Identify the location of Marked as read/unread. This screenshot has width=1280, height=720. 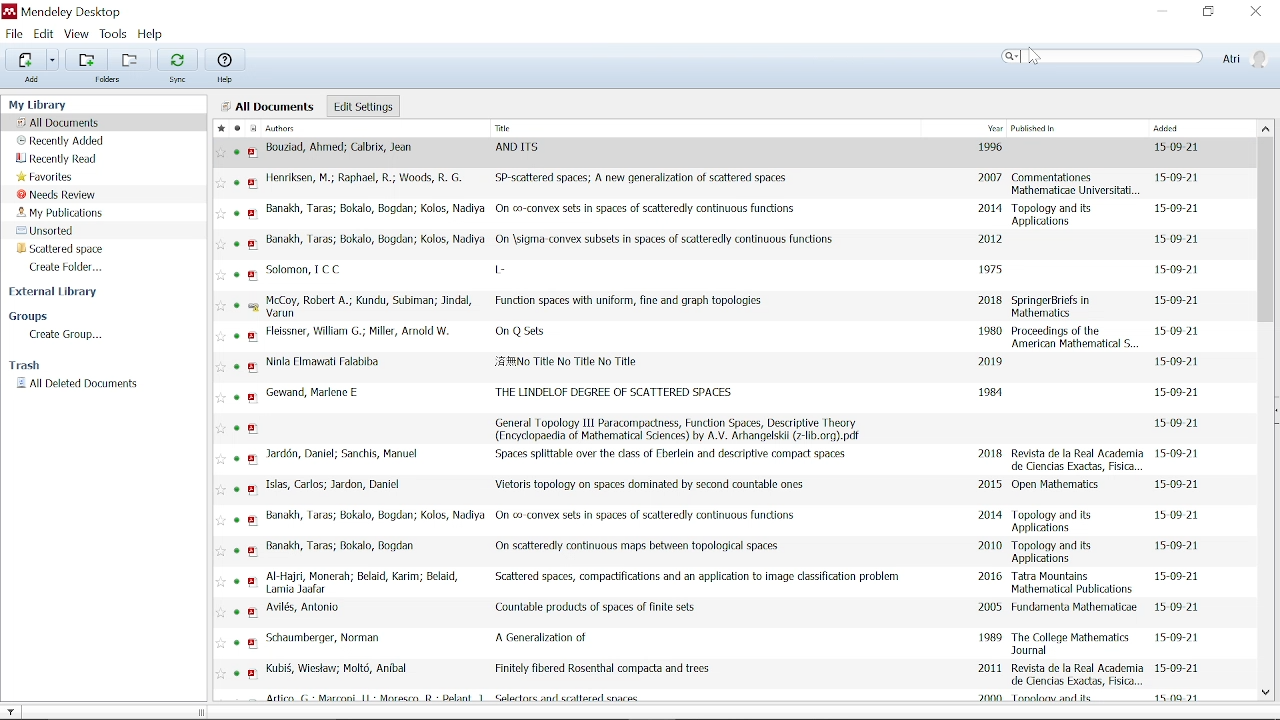
(235, 128).